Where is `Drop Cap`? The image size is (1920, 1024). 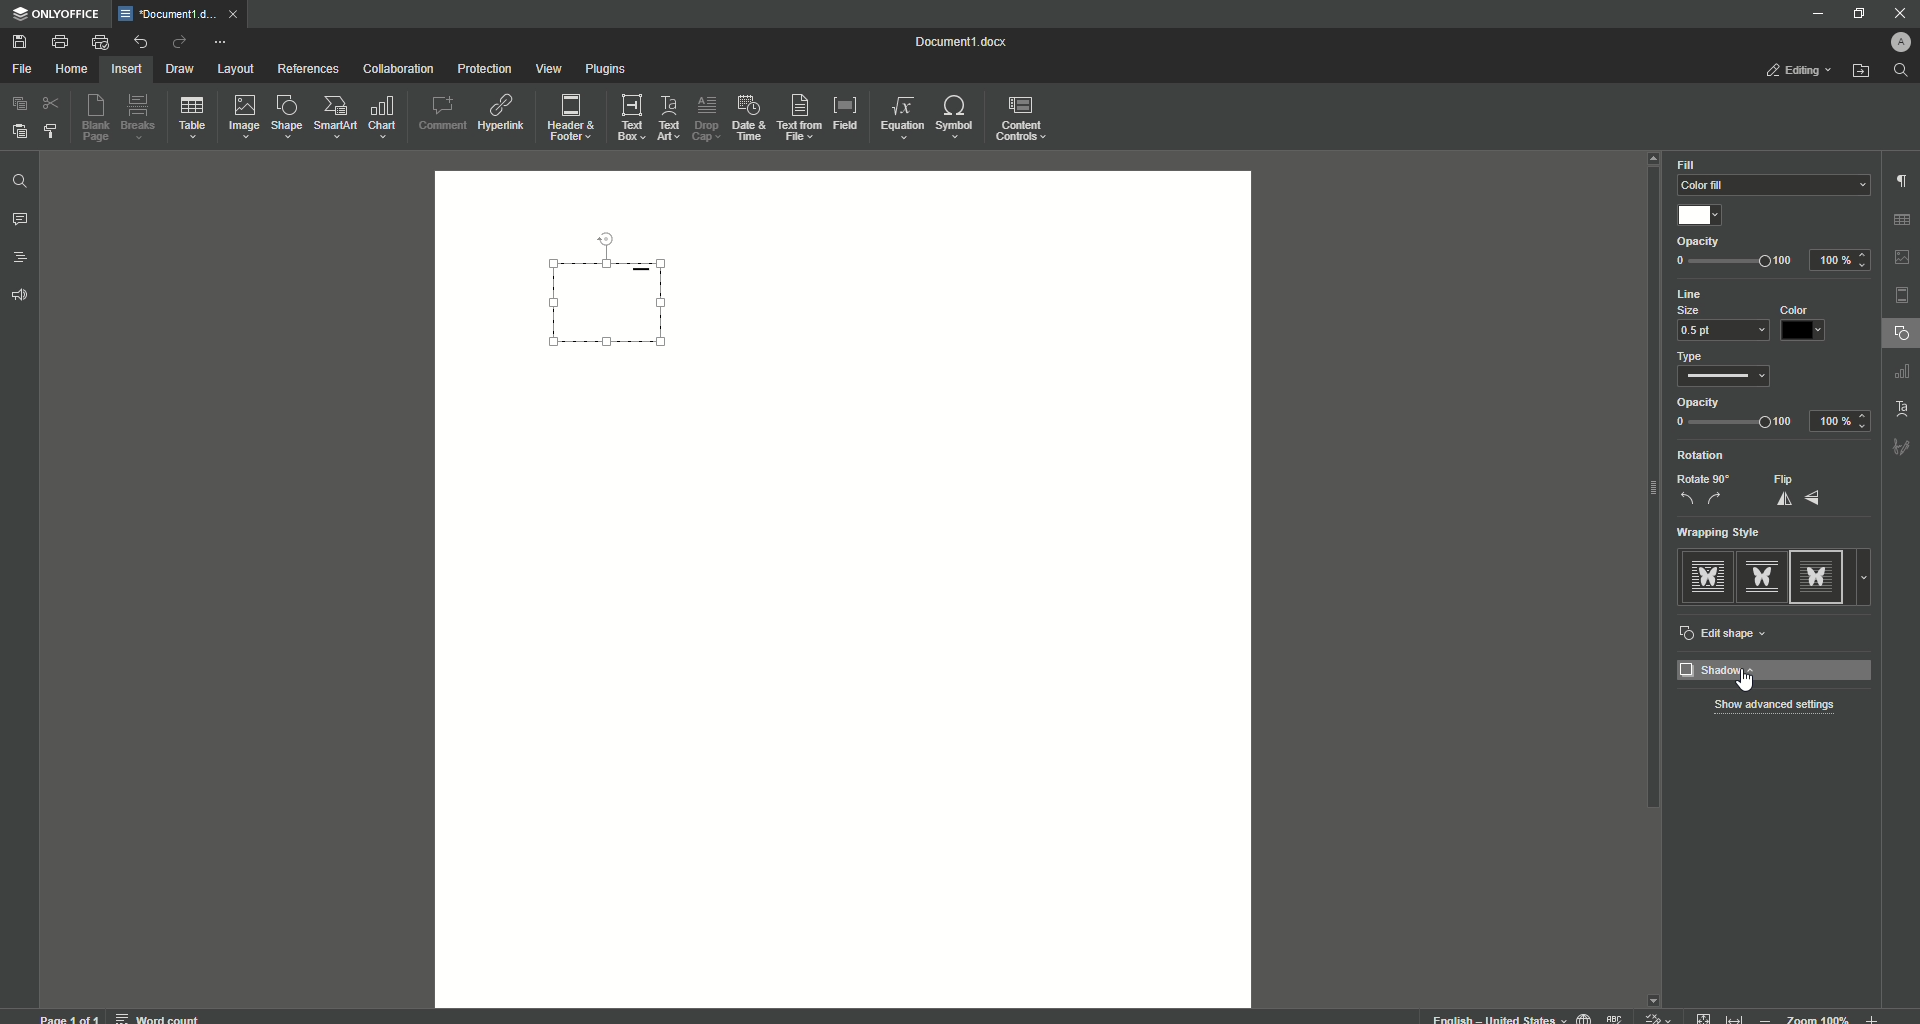 Drop Cap is located at coordinates (704, 114).